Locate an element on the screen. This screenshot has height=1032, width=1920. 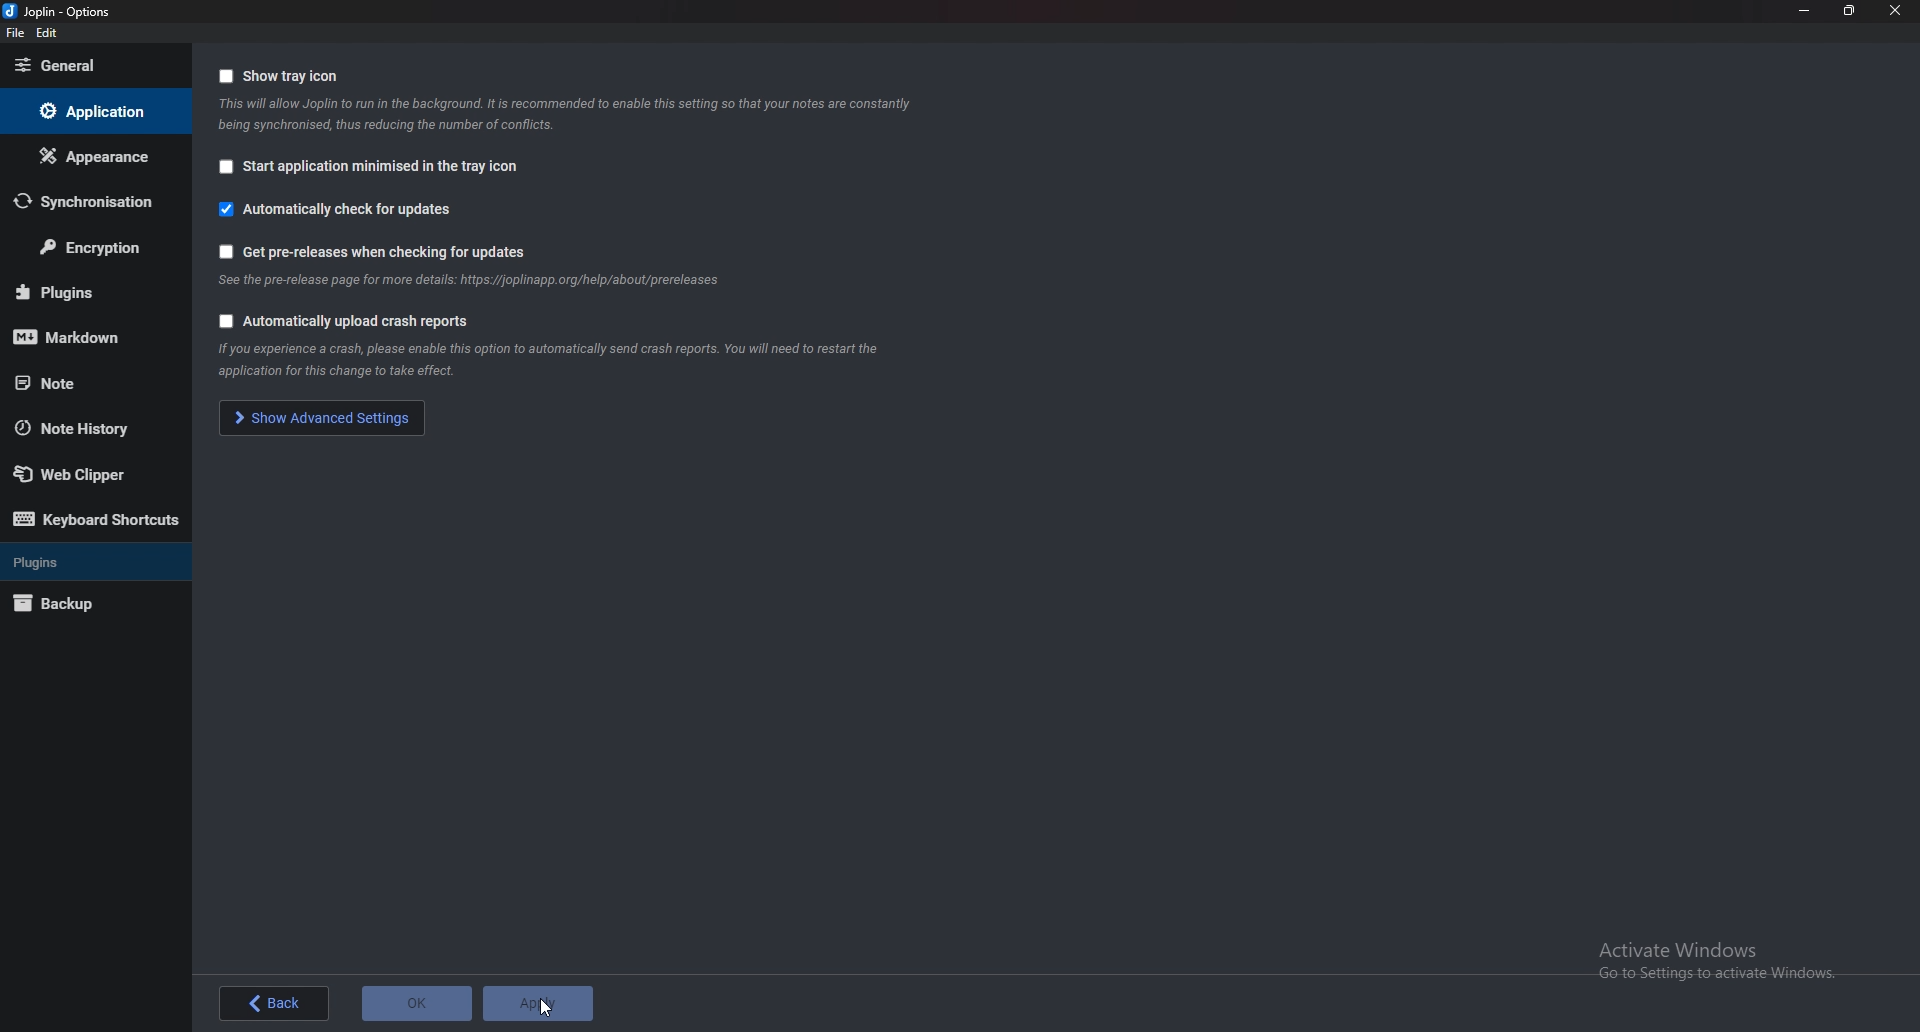
Web Clipper is located at coordinates (91, 474).